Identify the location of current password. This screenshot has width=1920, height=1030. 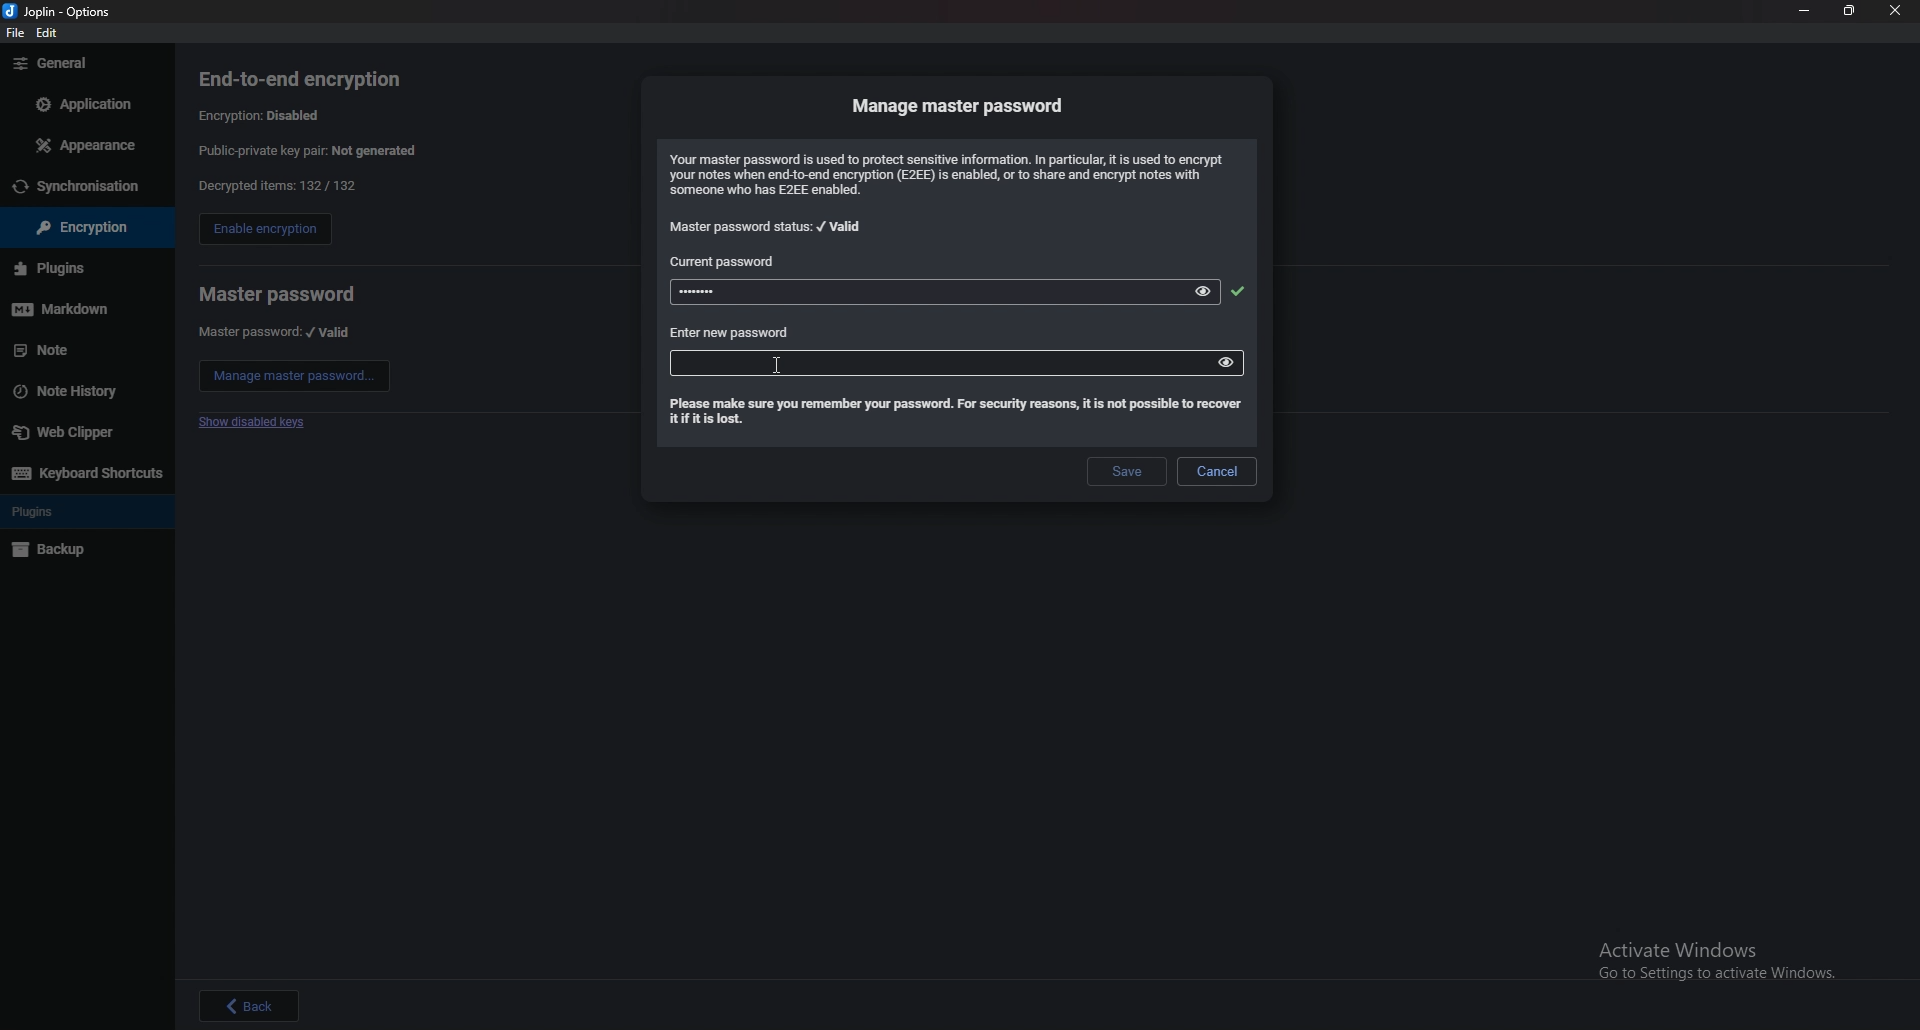
(727, 261).